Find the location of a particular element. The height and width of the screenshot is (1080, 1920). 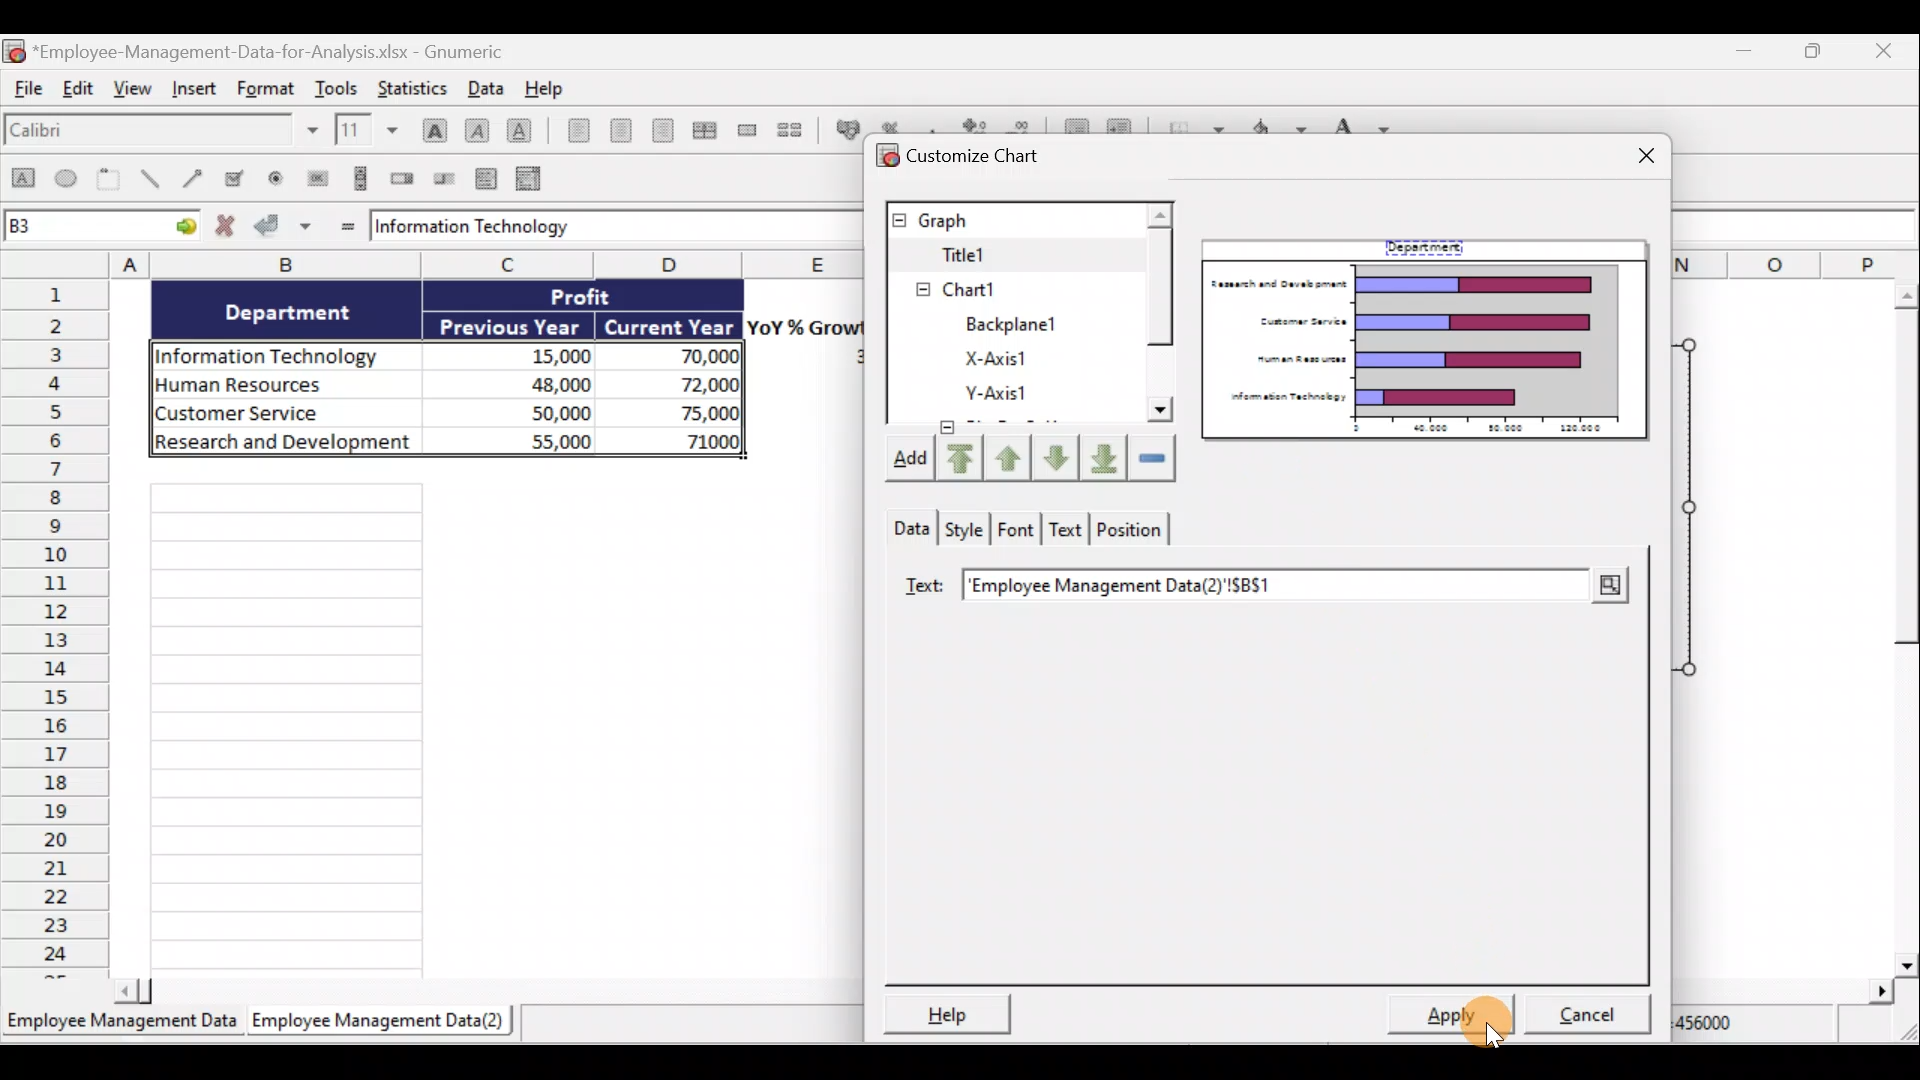

Close is located at coordinates (1634, 151).